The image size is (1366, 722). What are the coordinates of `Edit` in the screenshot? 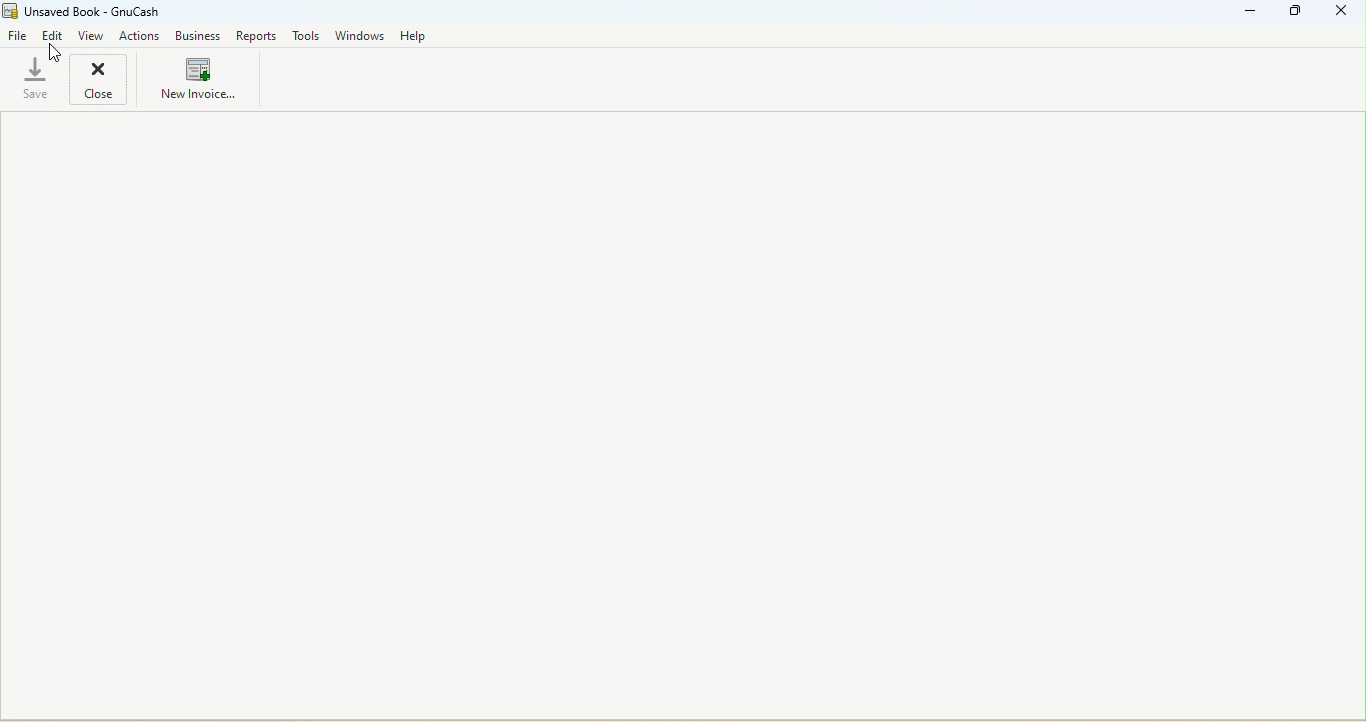 It's located at (53, 37).